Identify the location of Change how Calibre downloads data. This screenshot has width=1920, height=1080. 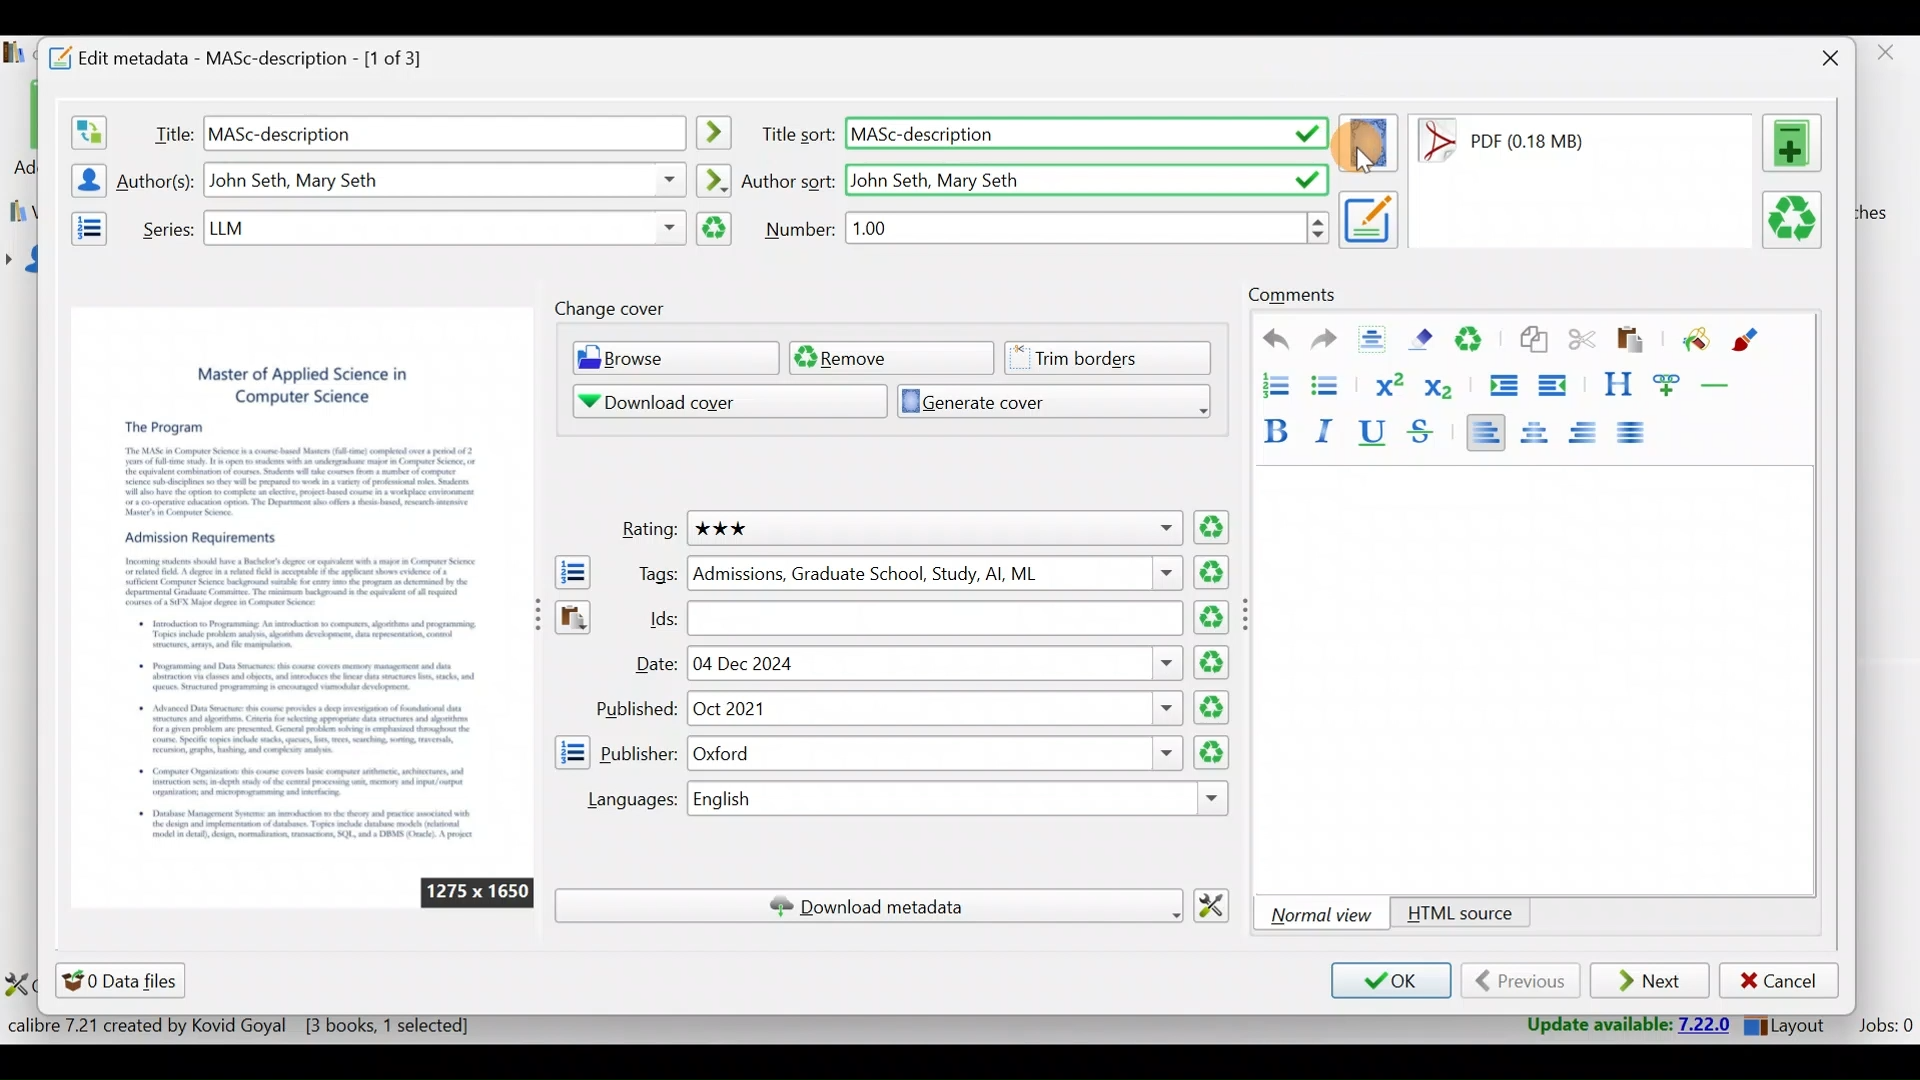
(1219, 903).